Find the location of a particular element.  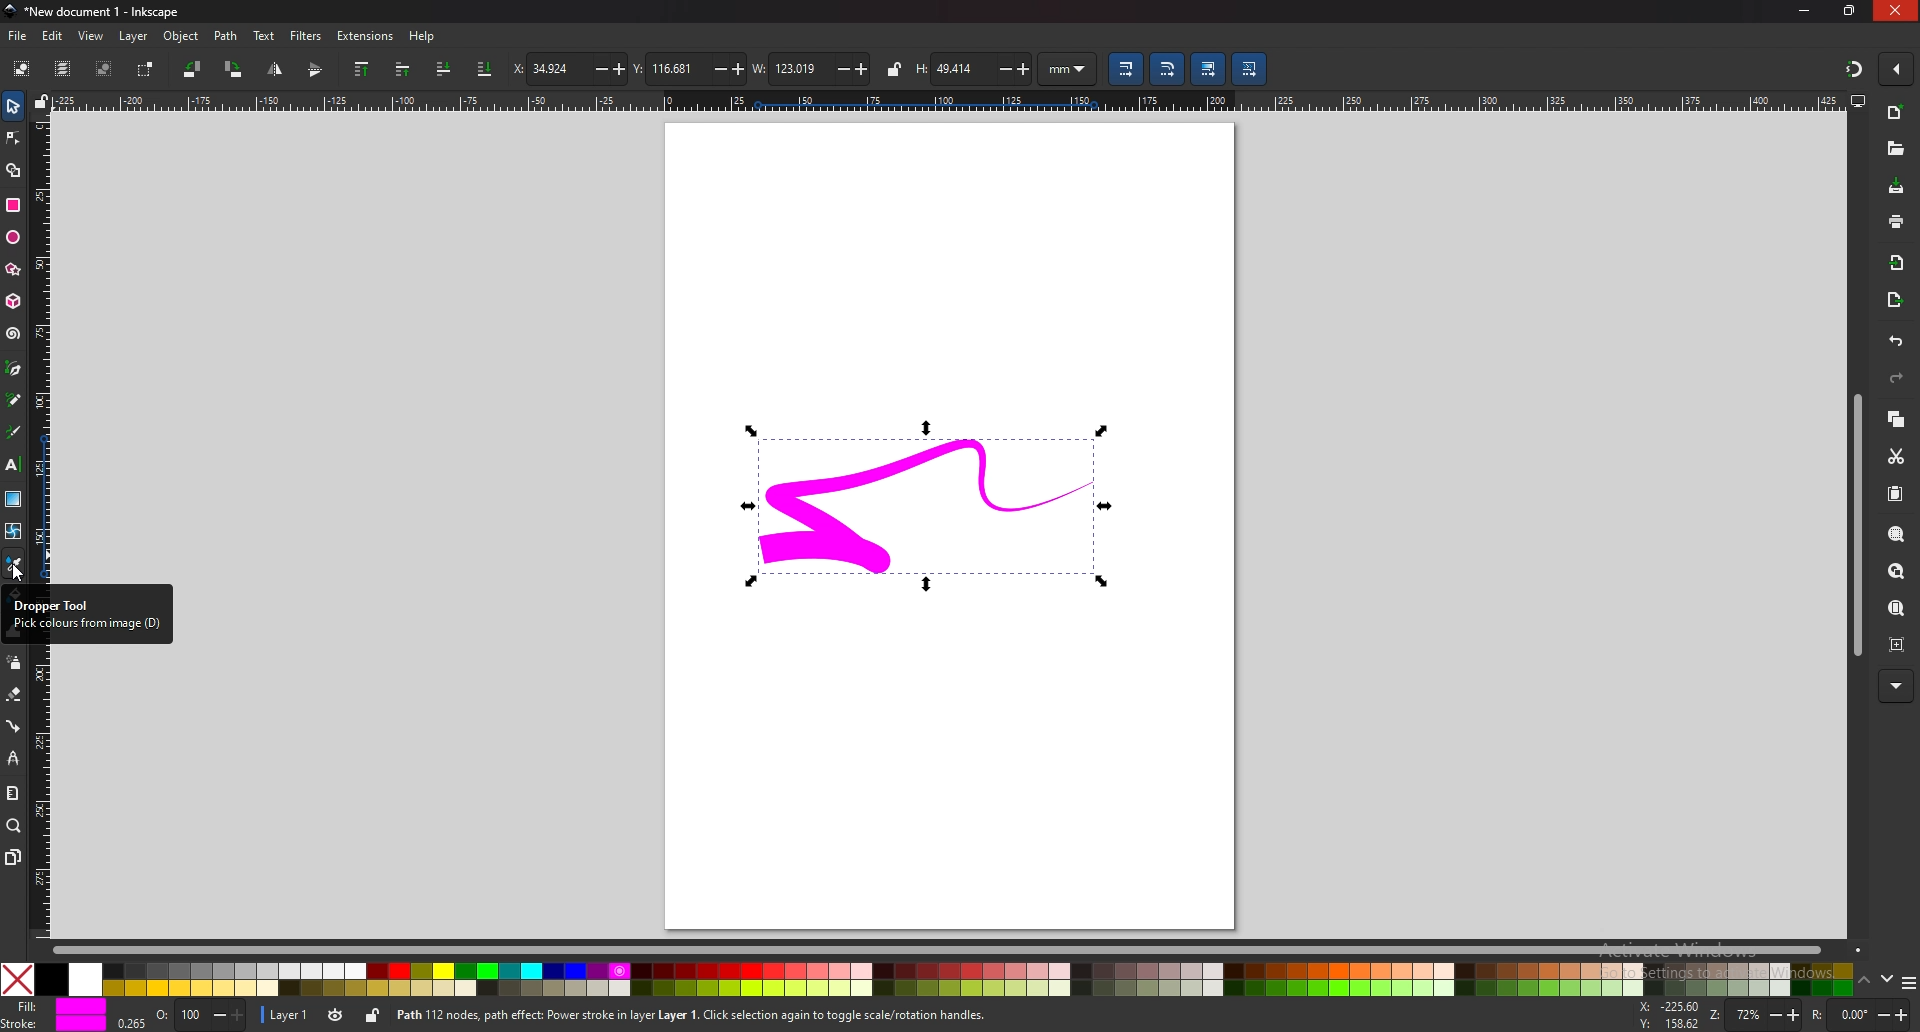

flip horizontally is located at coordinates (319, 70).